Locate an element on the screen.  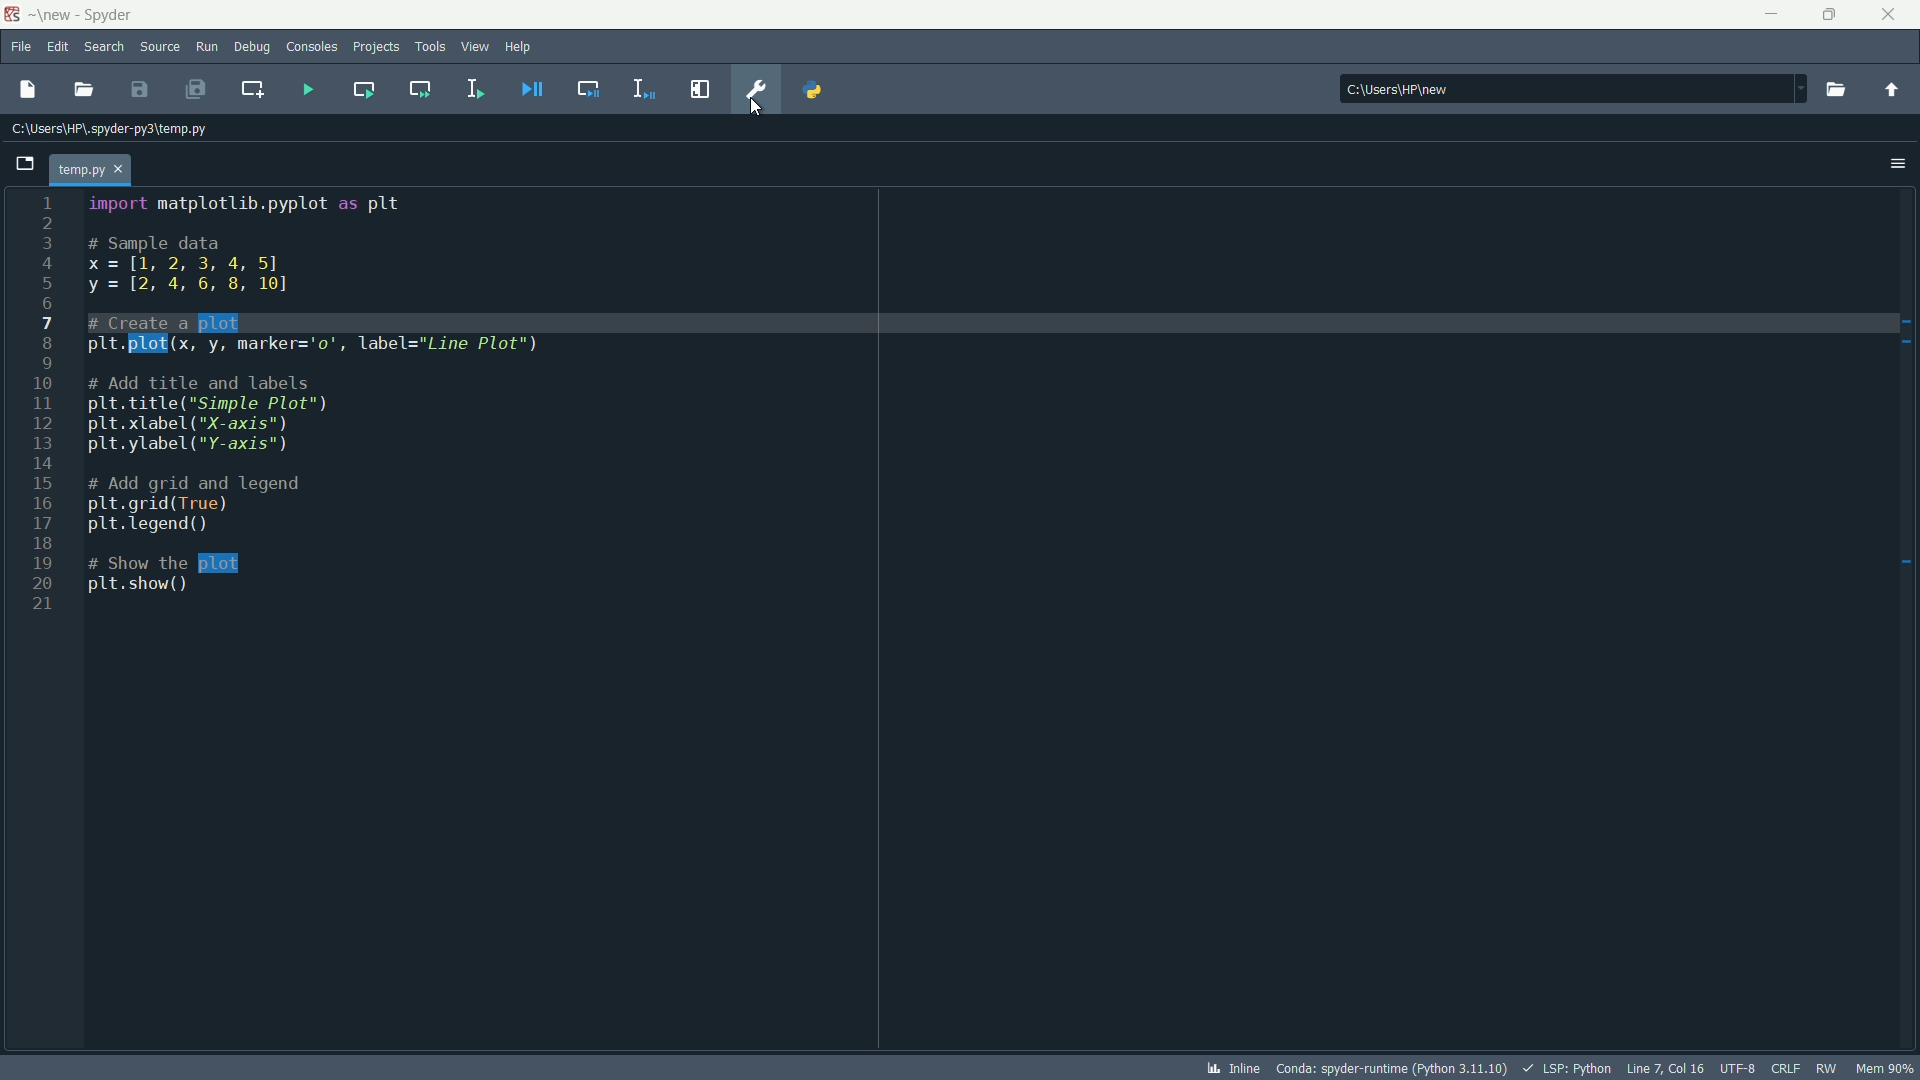
rw is located at coordinates (1828, 1068).